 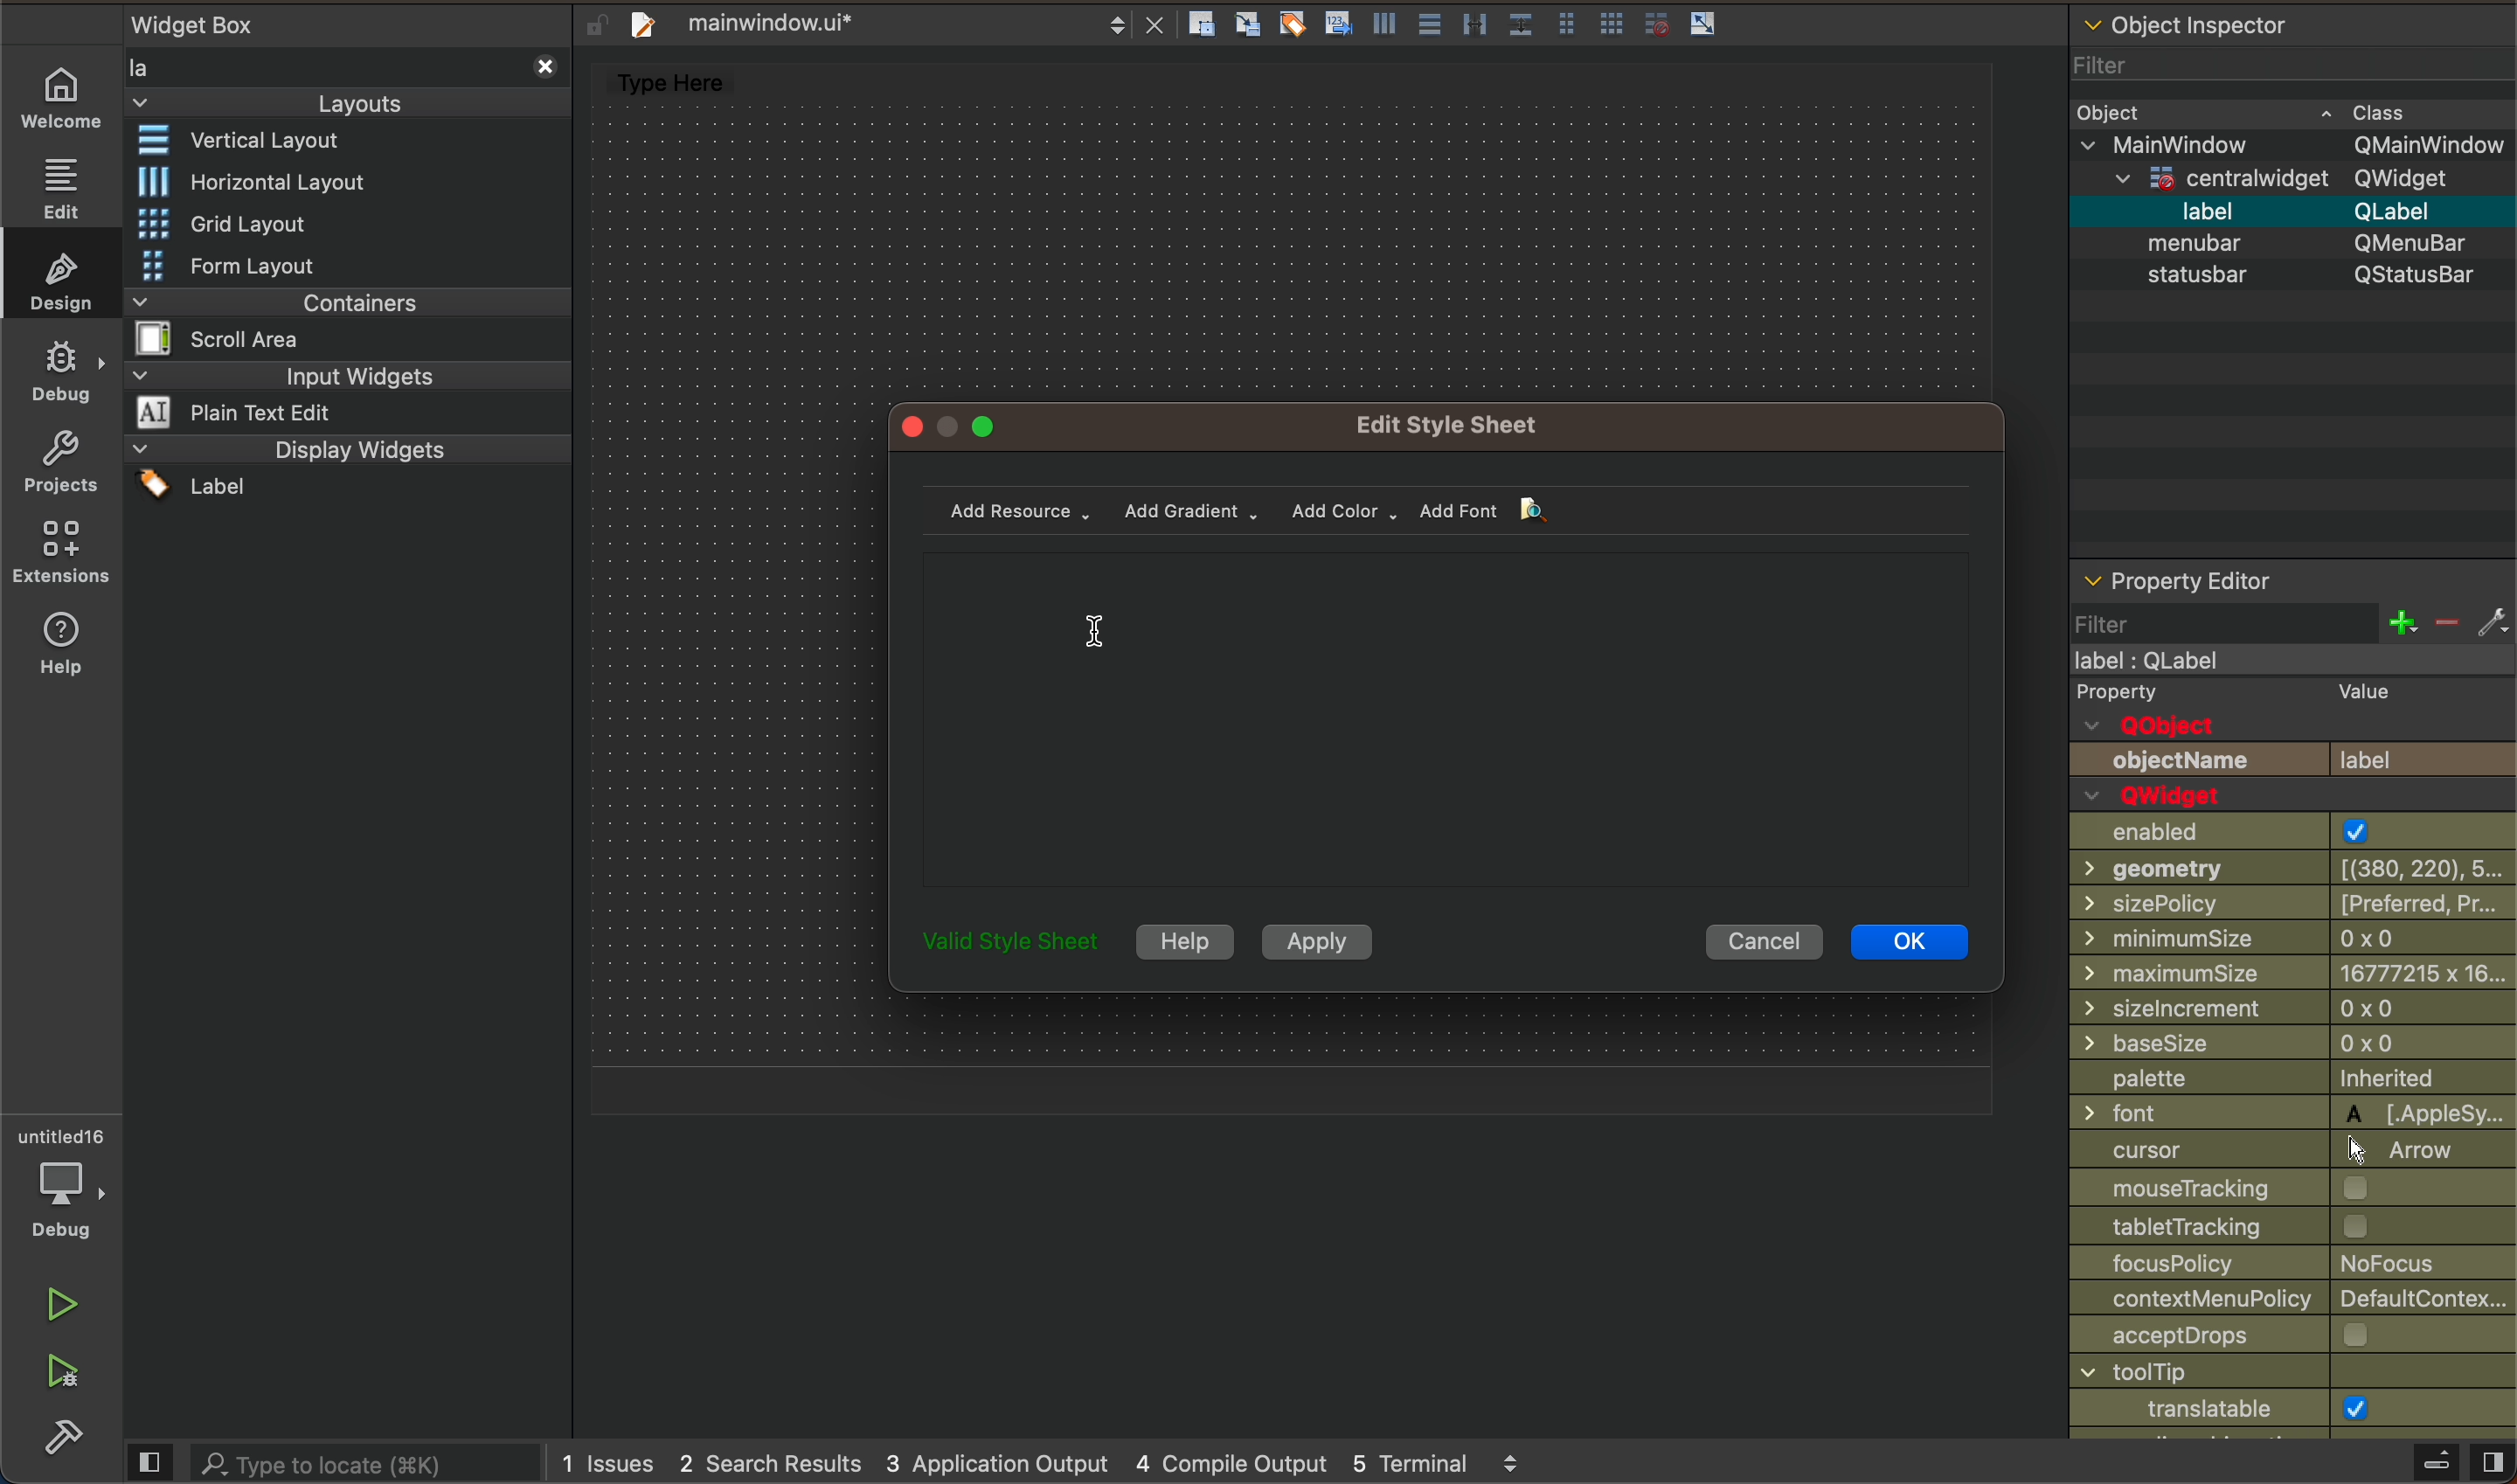 I want to click on window title, so click(x=2272, y=1374).